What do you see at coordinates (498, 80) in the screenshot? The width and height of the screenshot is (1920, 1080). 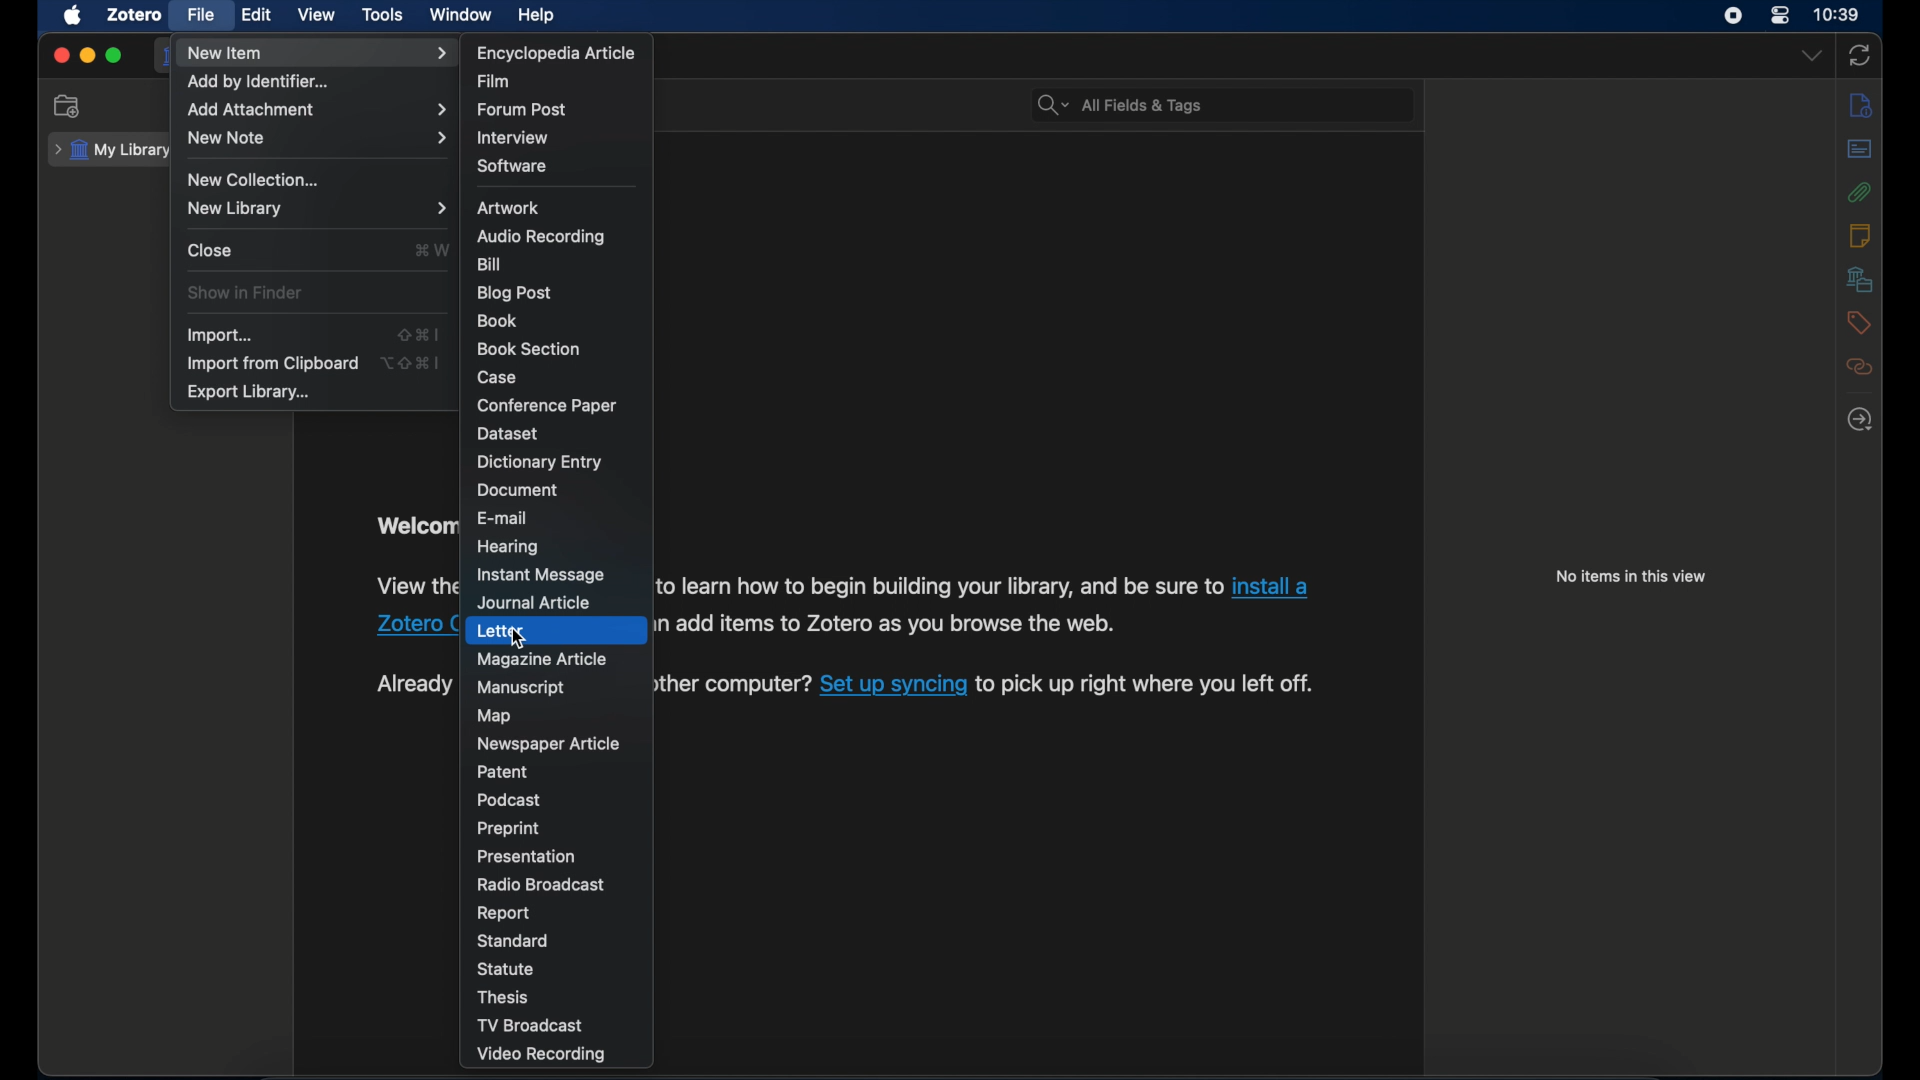 I see `film` at bounding box center [498, 80].